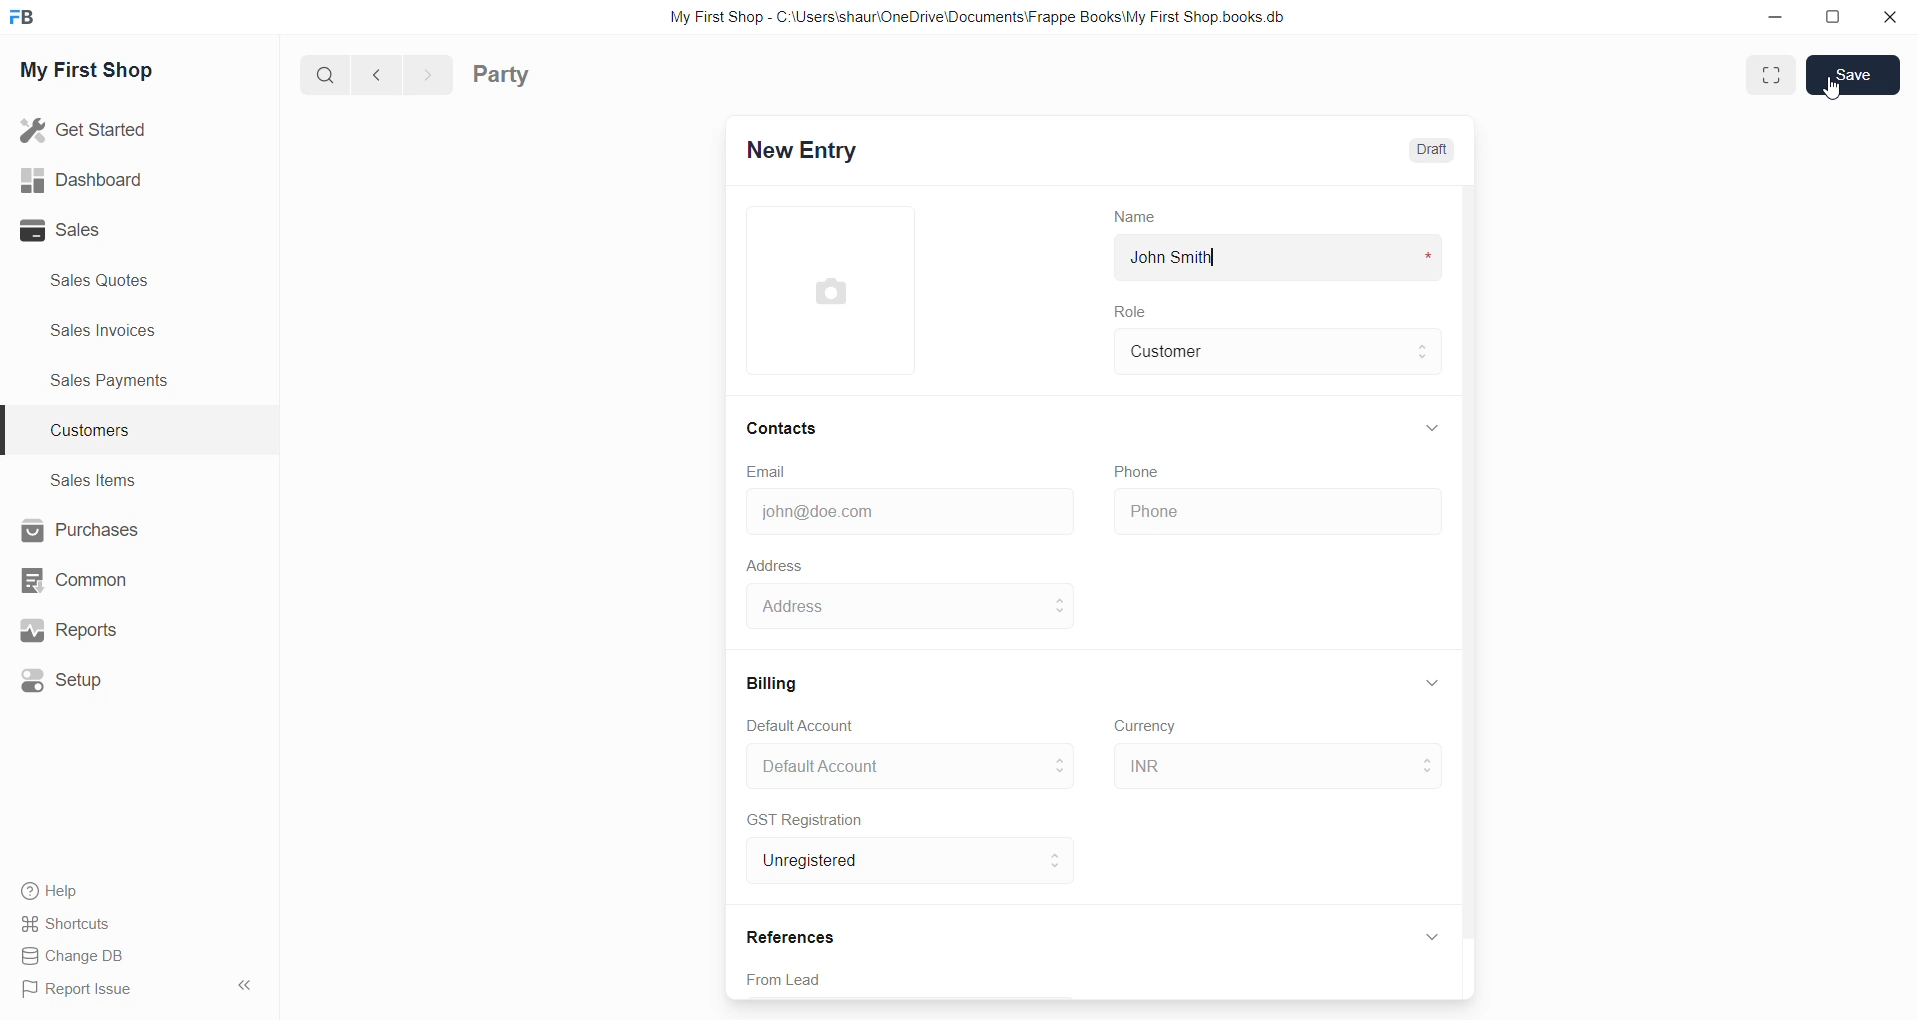 This screenshot has width=1918, height=1020. What do you see at coordinates (1101, 981) in the screenshot?
I see `select reference source` at bounding box center [1101, 981].